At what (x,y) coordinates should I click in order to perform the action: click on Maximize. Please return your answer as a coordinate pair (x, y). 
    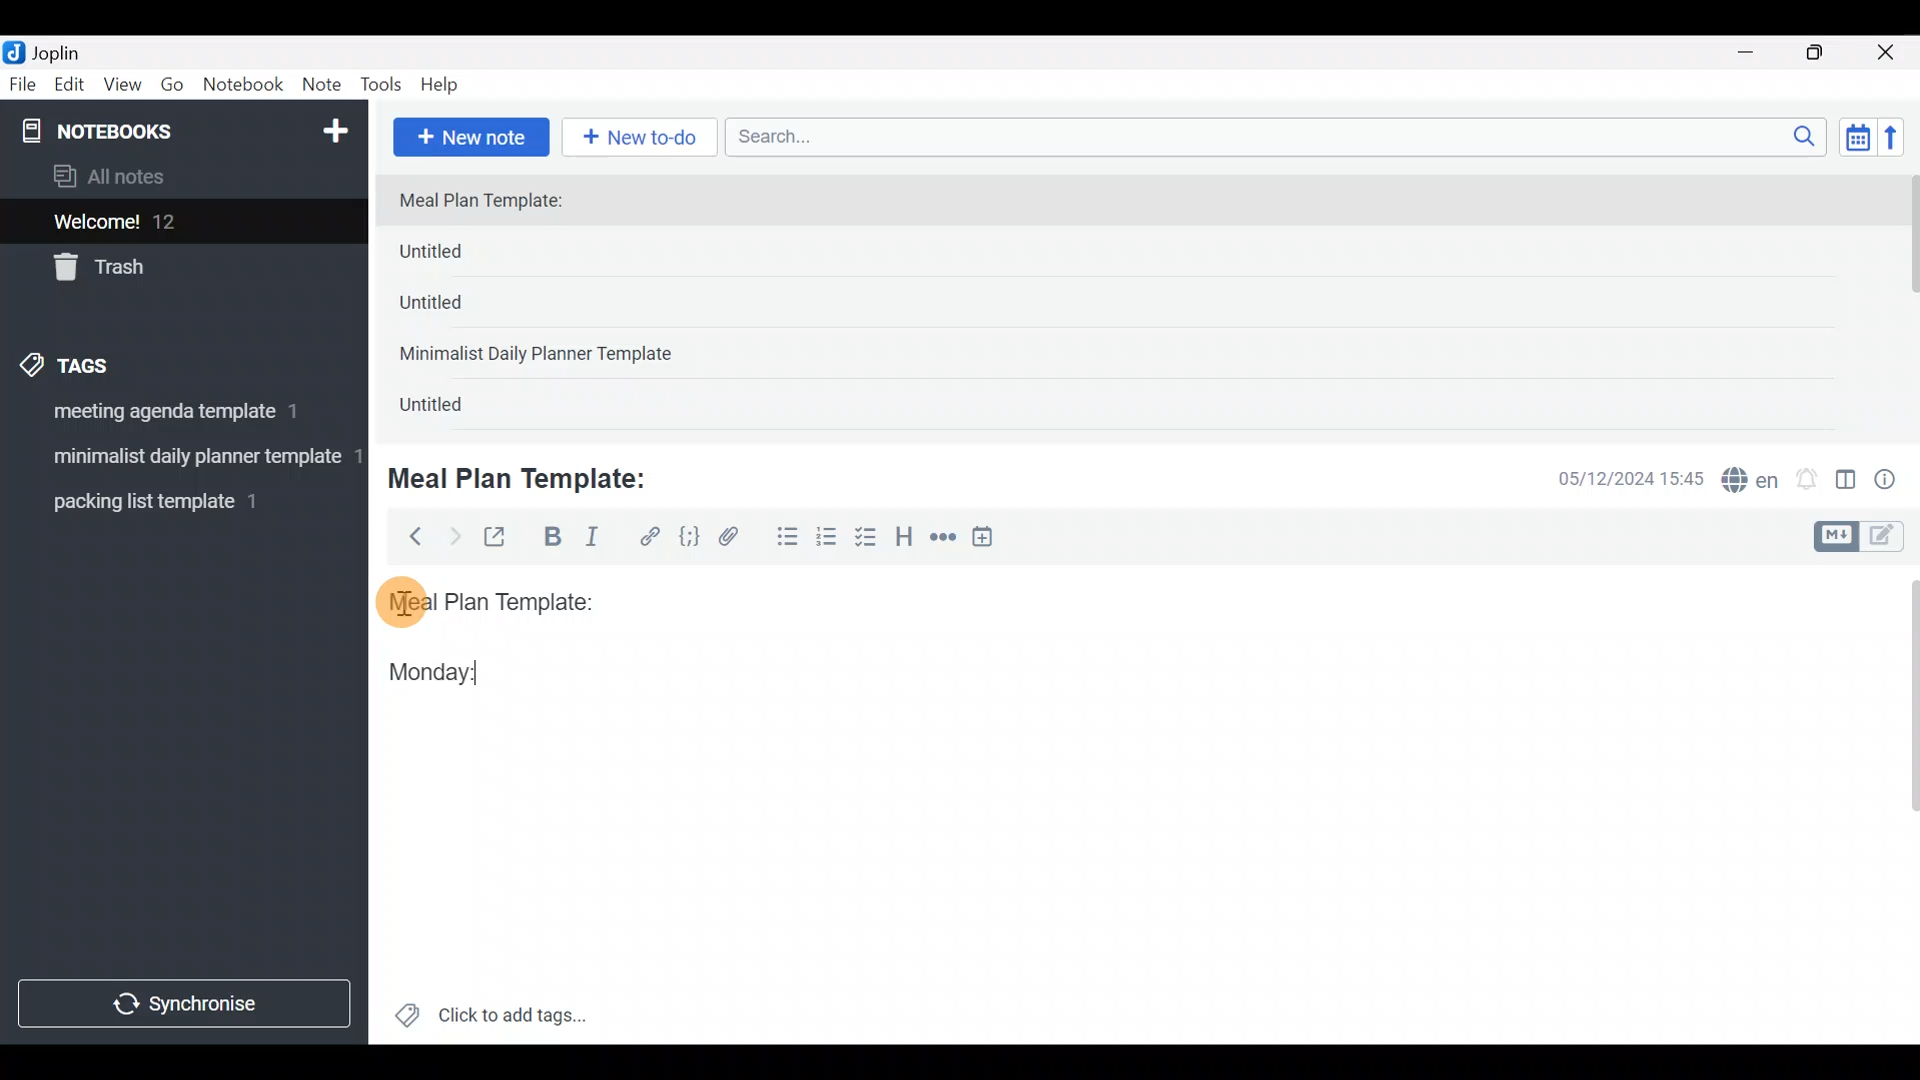
    Looking at the image, I should click on (1827, 53).